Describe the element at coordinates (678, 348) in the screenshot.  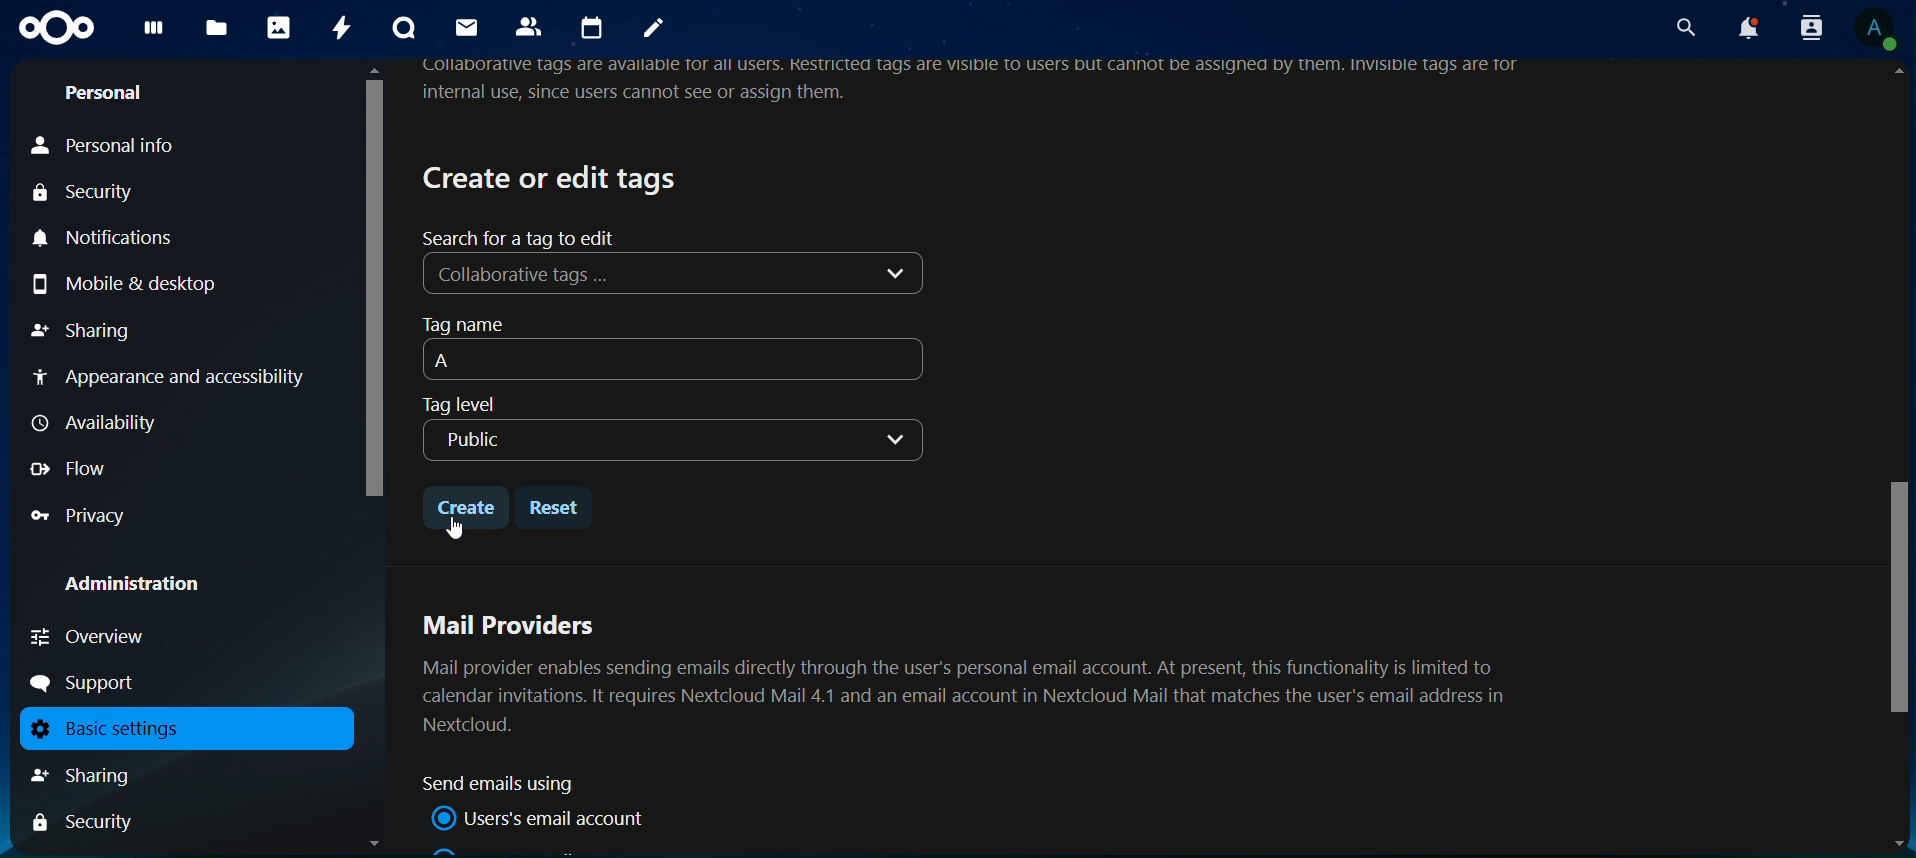
I see `tag name A` at that location.